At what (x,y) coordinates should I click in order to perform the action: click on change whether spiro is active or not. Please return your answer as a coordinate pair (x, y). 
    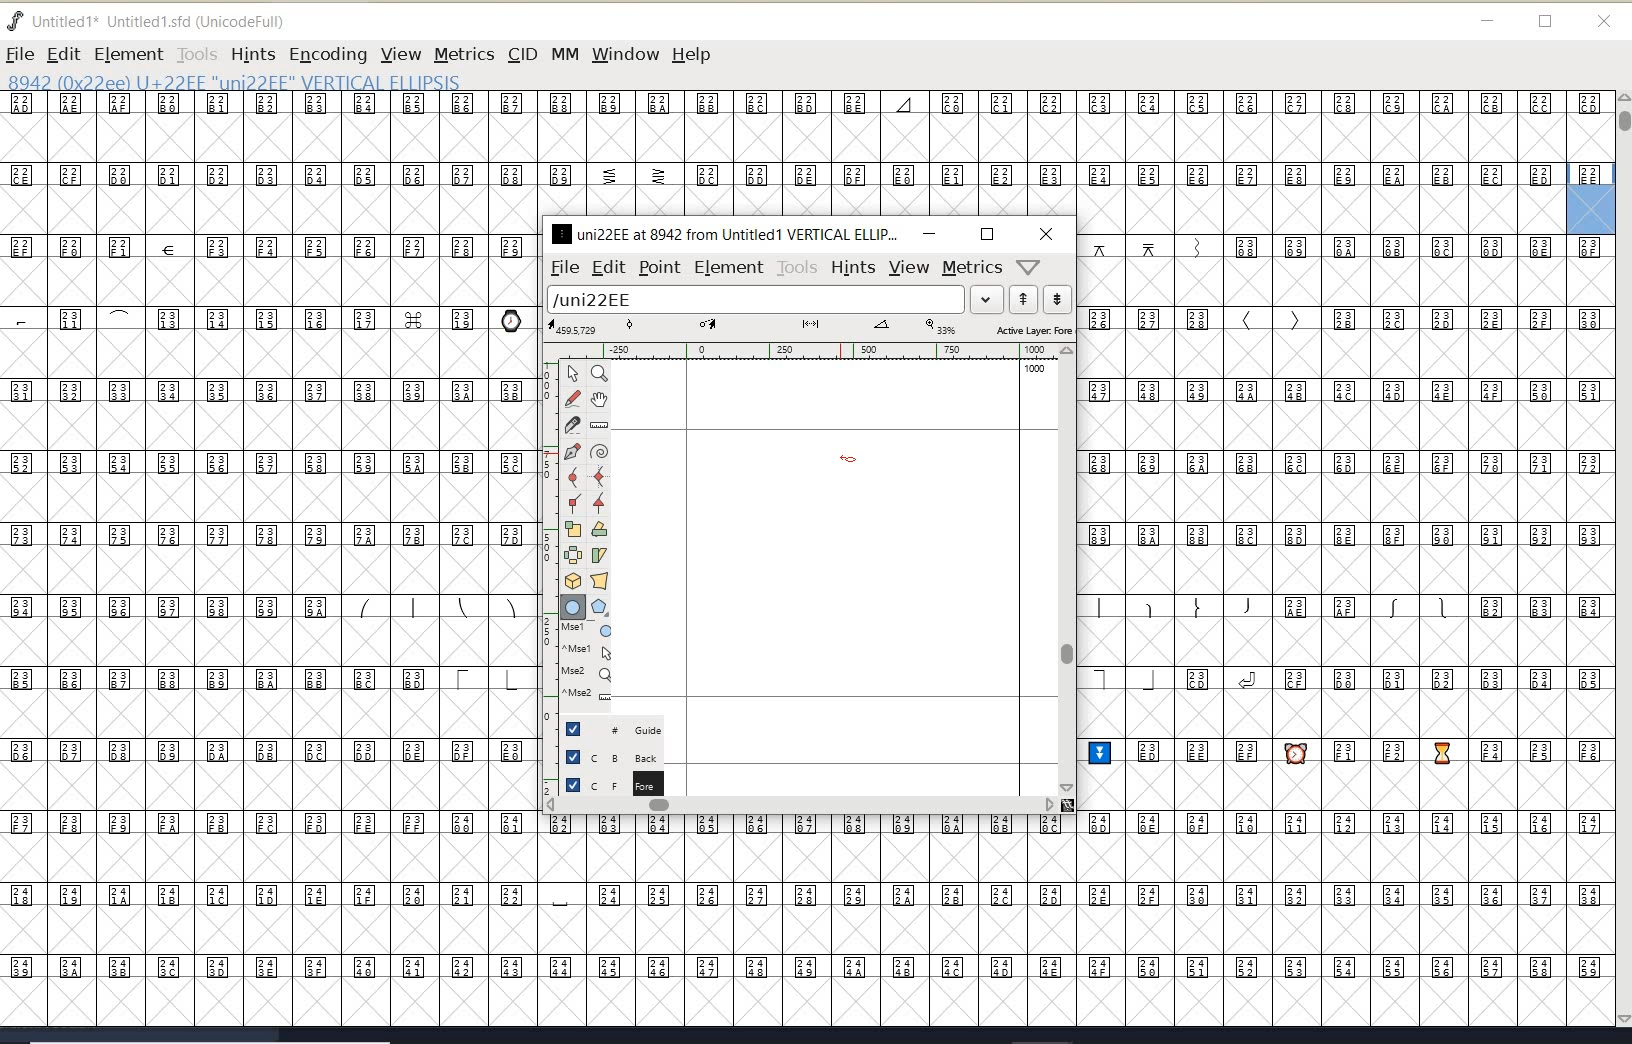
    Looking at the image, I should click on (599, 454).